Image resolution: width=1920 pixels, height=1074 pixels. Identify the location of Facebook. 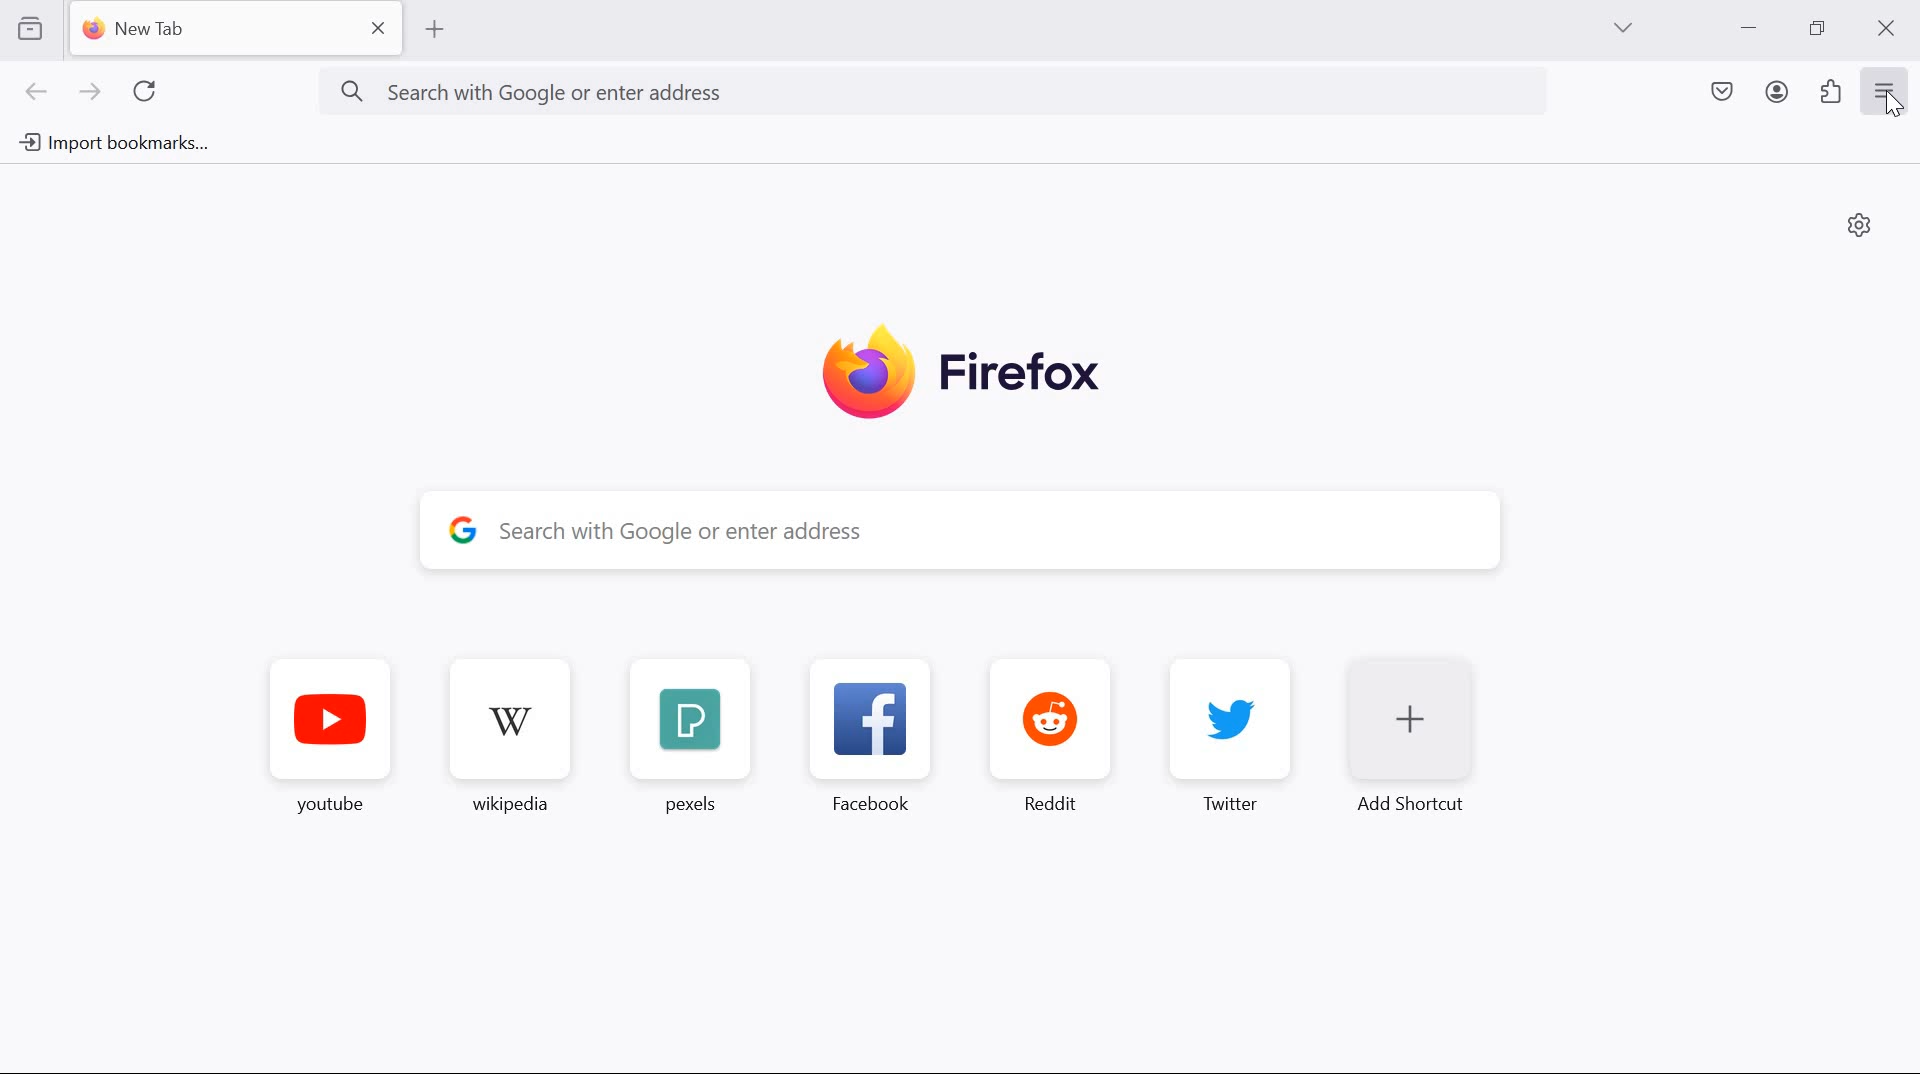
(868, 731).